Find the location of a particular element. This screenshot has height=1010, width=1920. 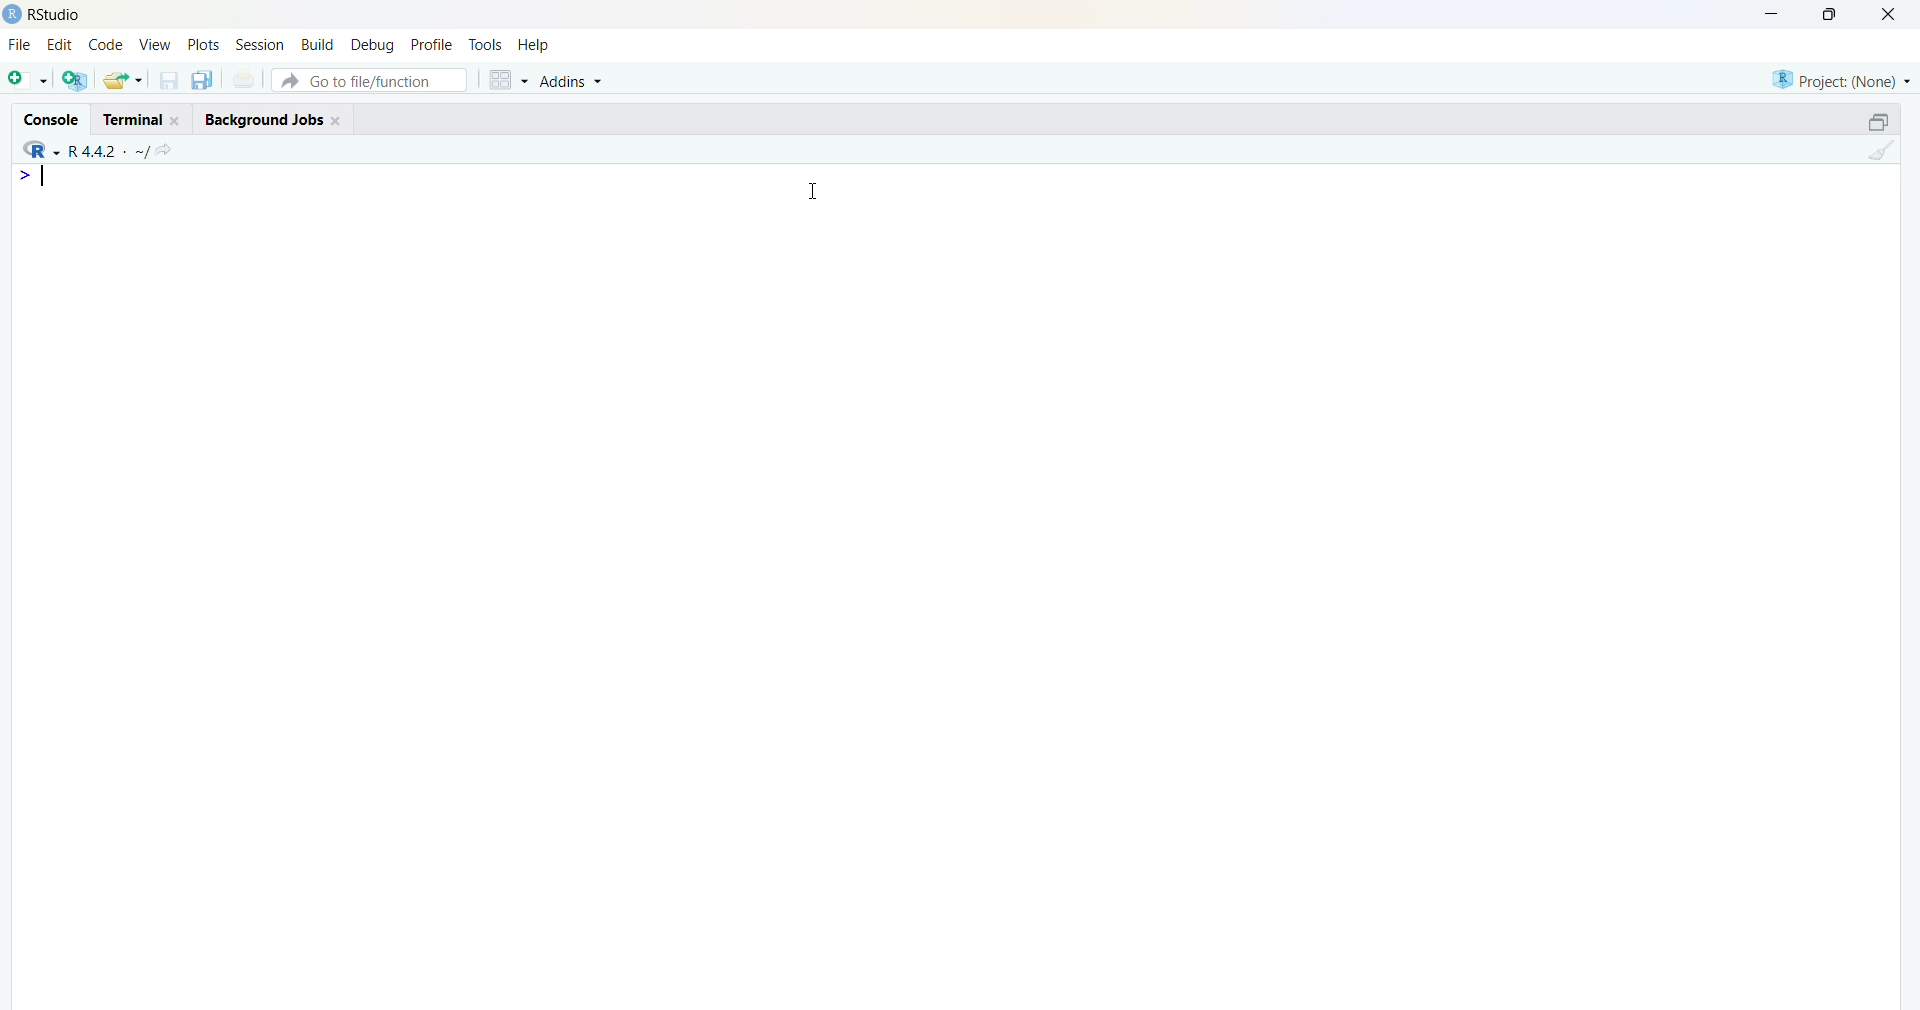

edit is located at coordinates (60, 45).